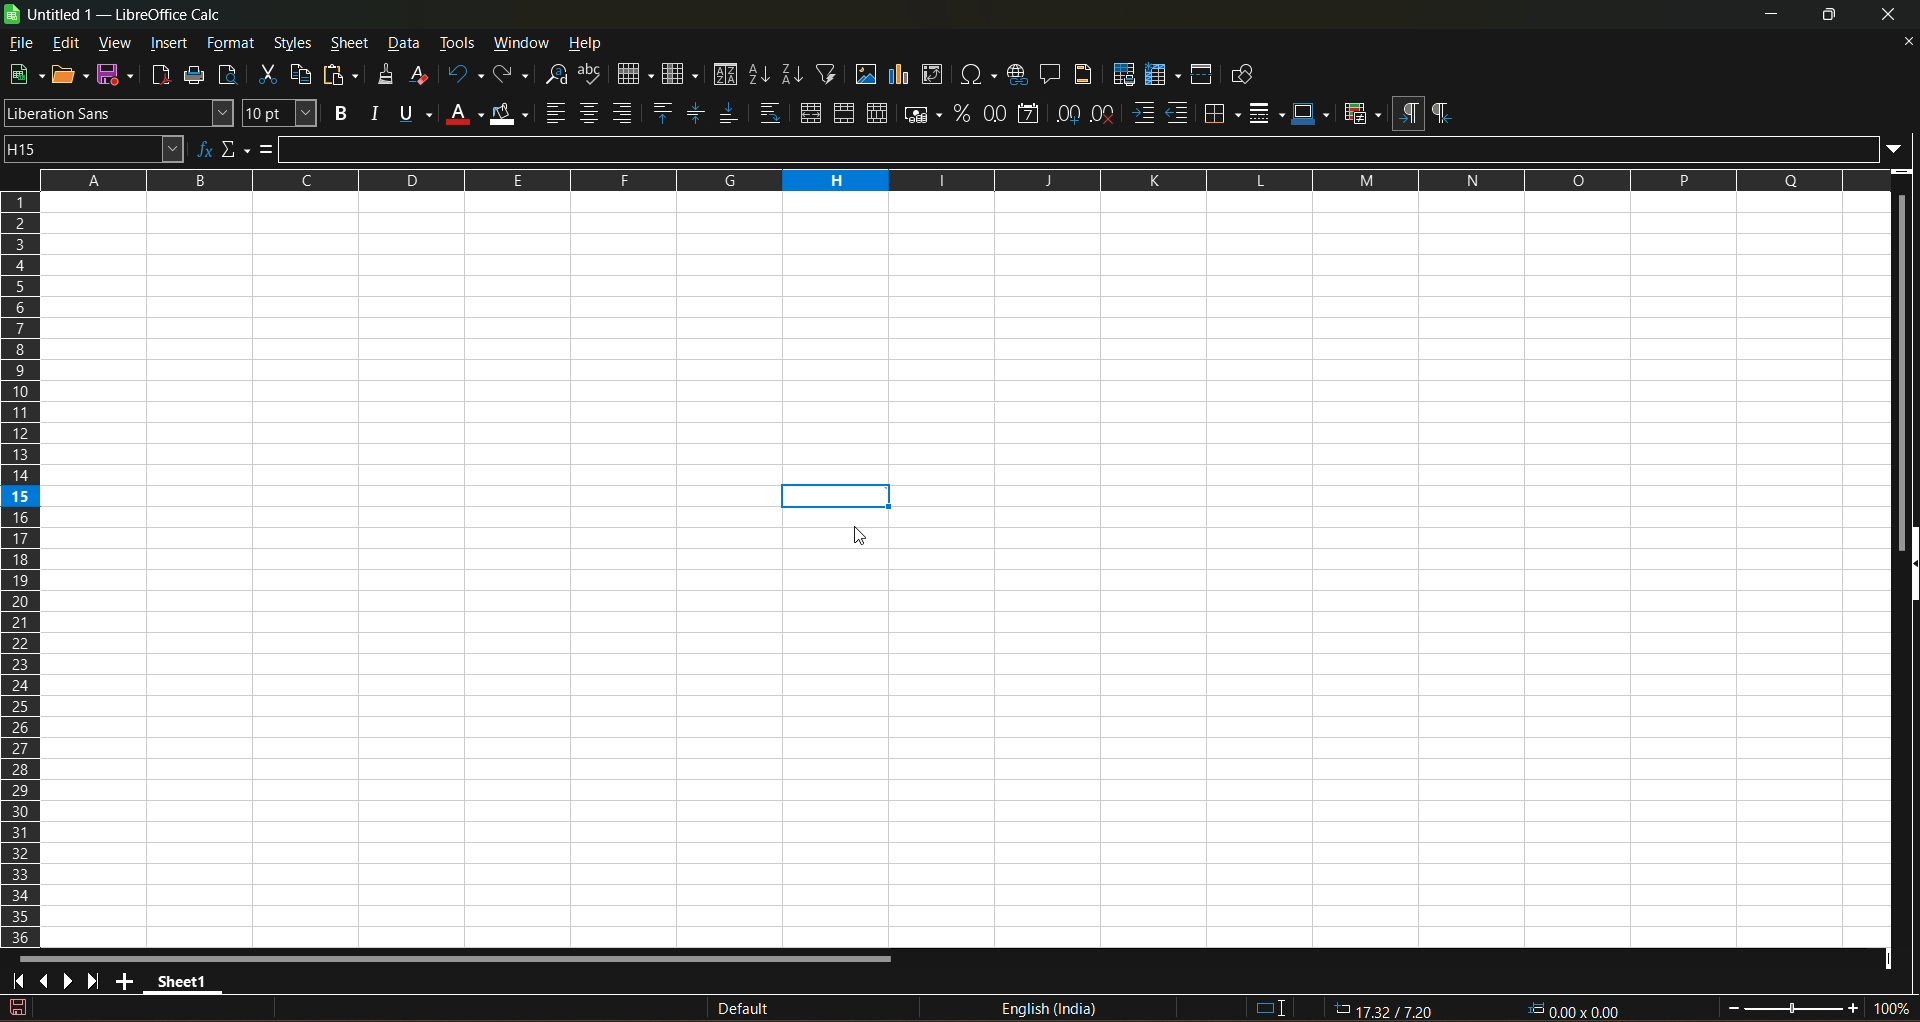  What do you see at coordinates (127, 979) in the screenshot?
I see `add new sheet` at bounding box center [127, 979].